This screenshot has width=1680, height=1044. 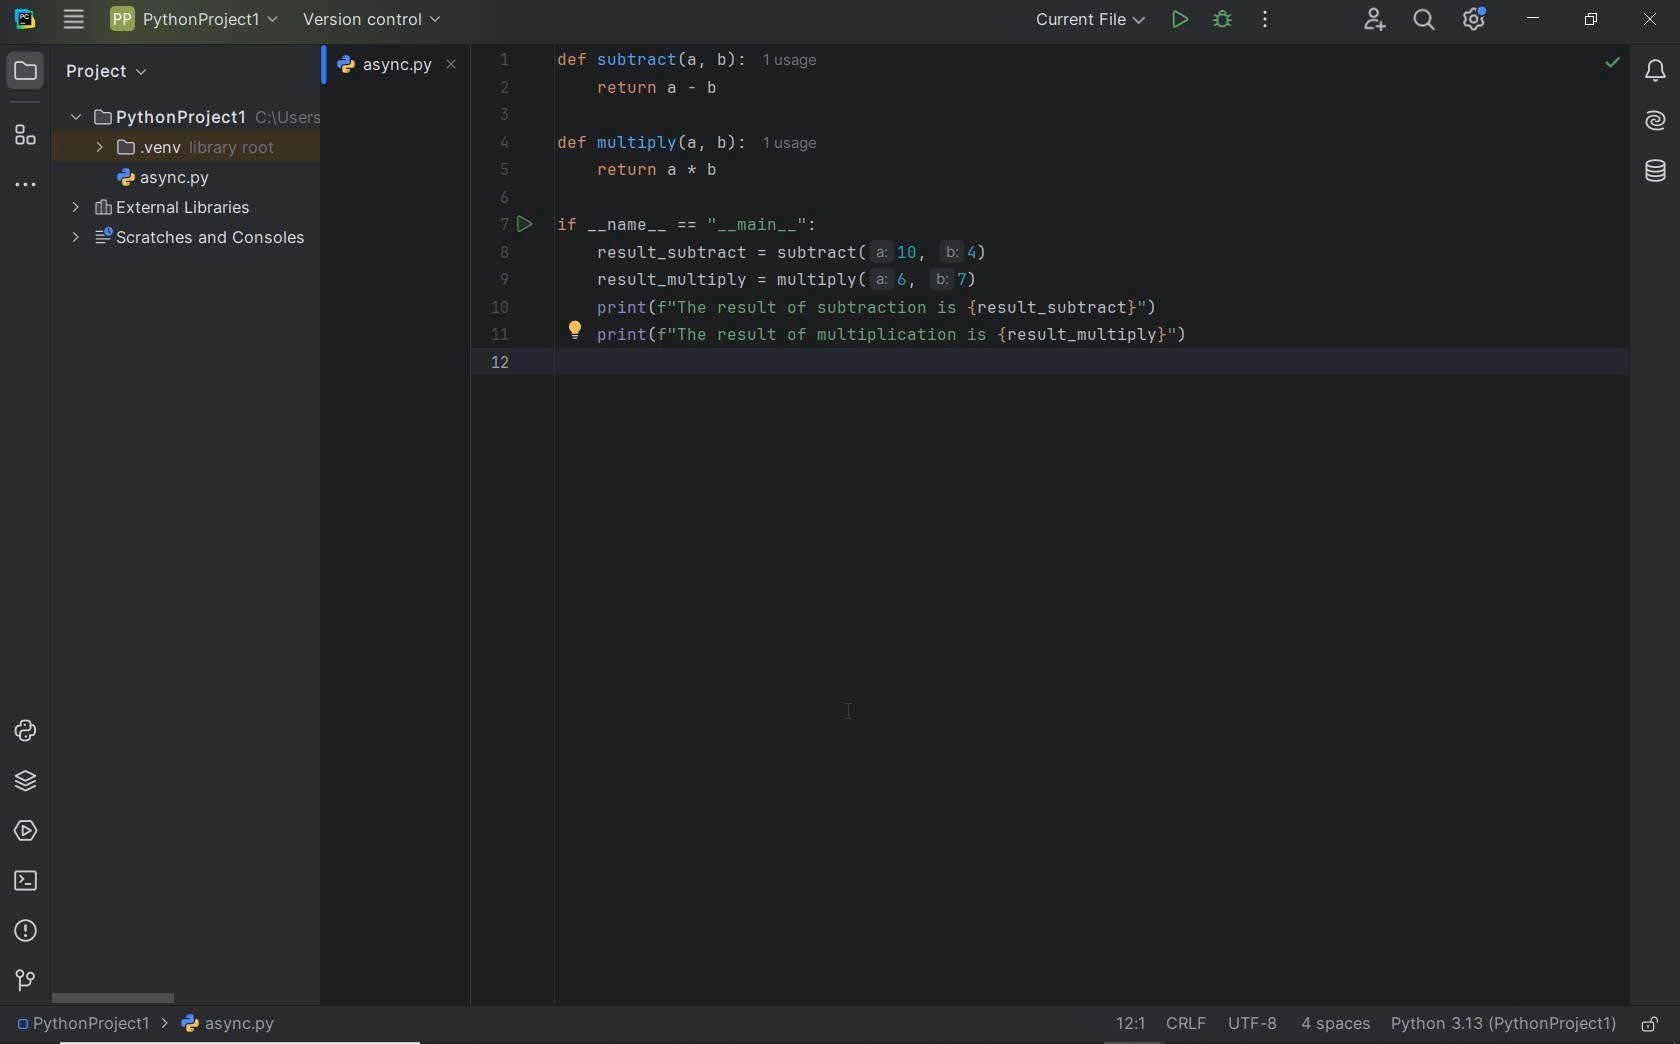 I want to click on Debug, so click(x=1223, y=21).